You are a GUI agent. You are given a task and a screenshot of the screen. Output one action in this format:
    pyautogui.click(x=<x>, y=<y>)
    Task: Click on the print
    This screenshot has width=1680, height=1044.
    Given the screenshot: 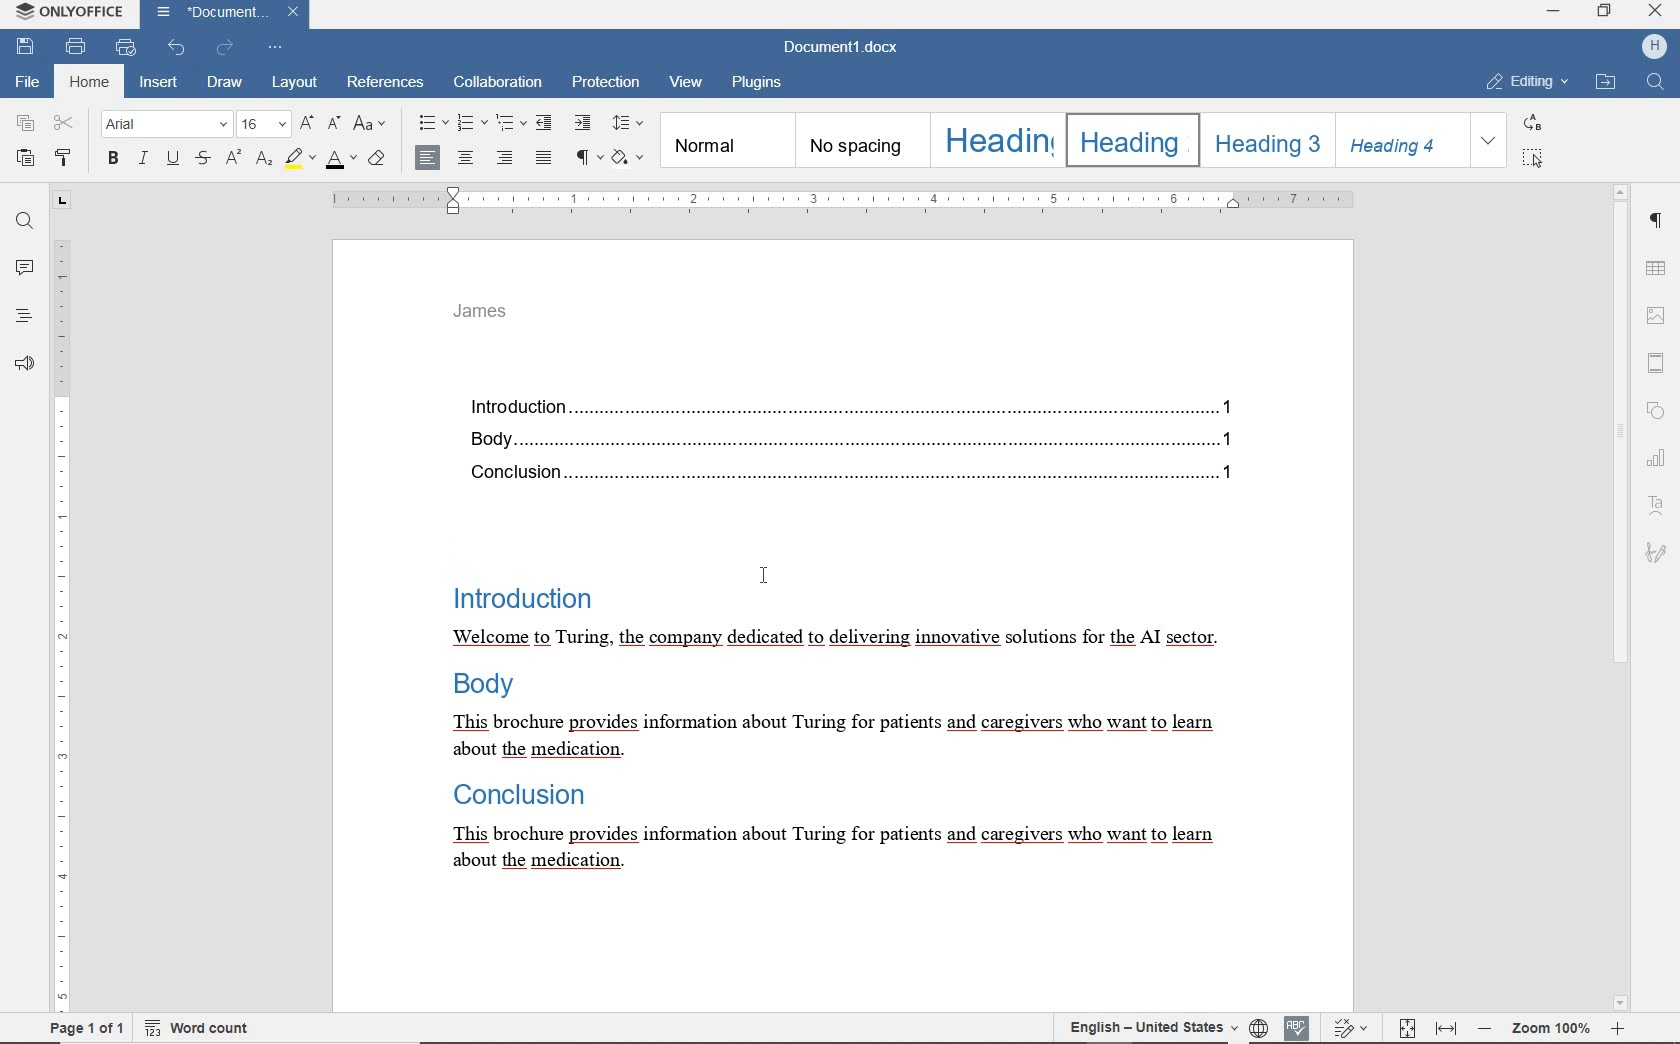 What is the action you would take?
    pyautogui.click(x=78, y=46)
    